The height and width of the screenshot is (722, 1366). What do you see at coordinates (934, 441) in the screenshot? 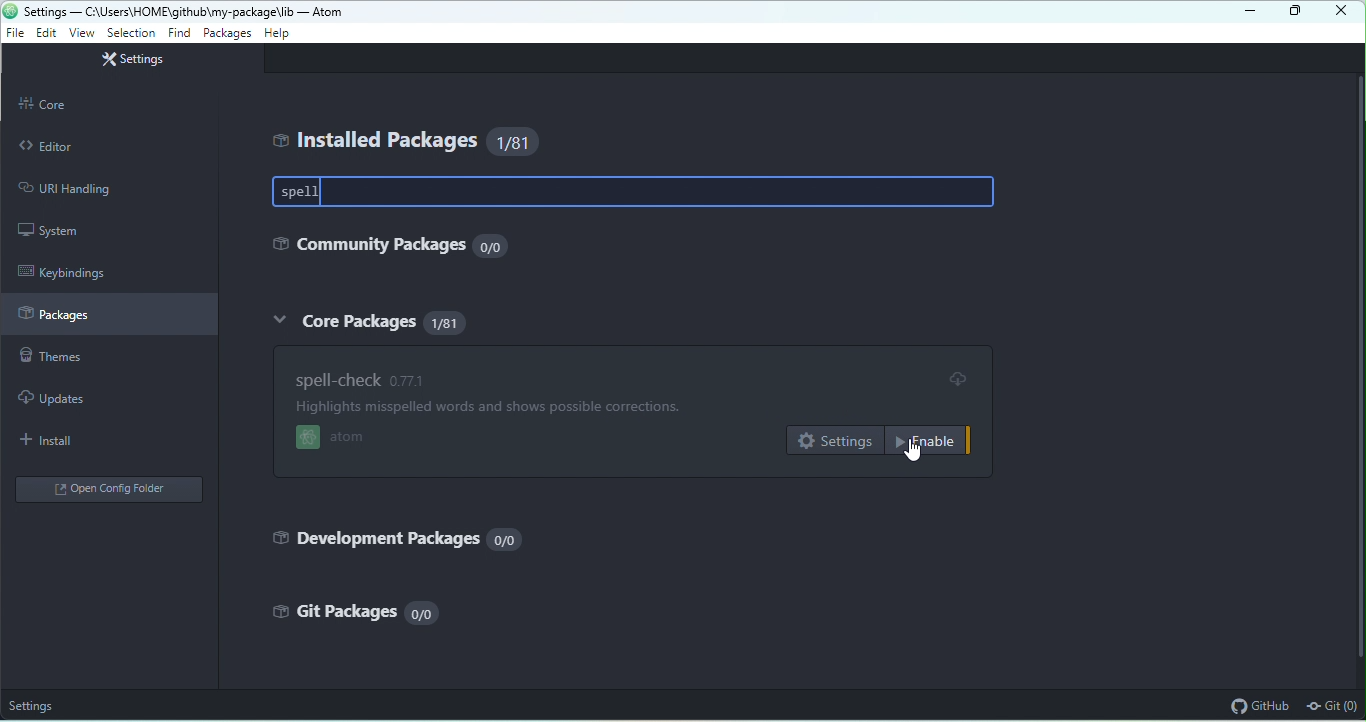
I see `enable` at bounding box center [934, 441].